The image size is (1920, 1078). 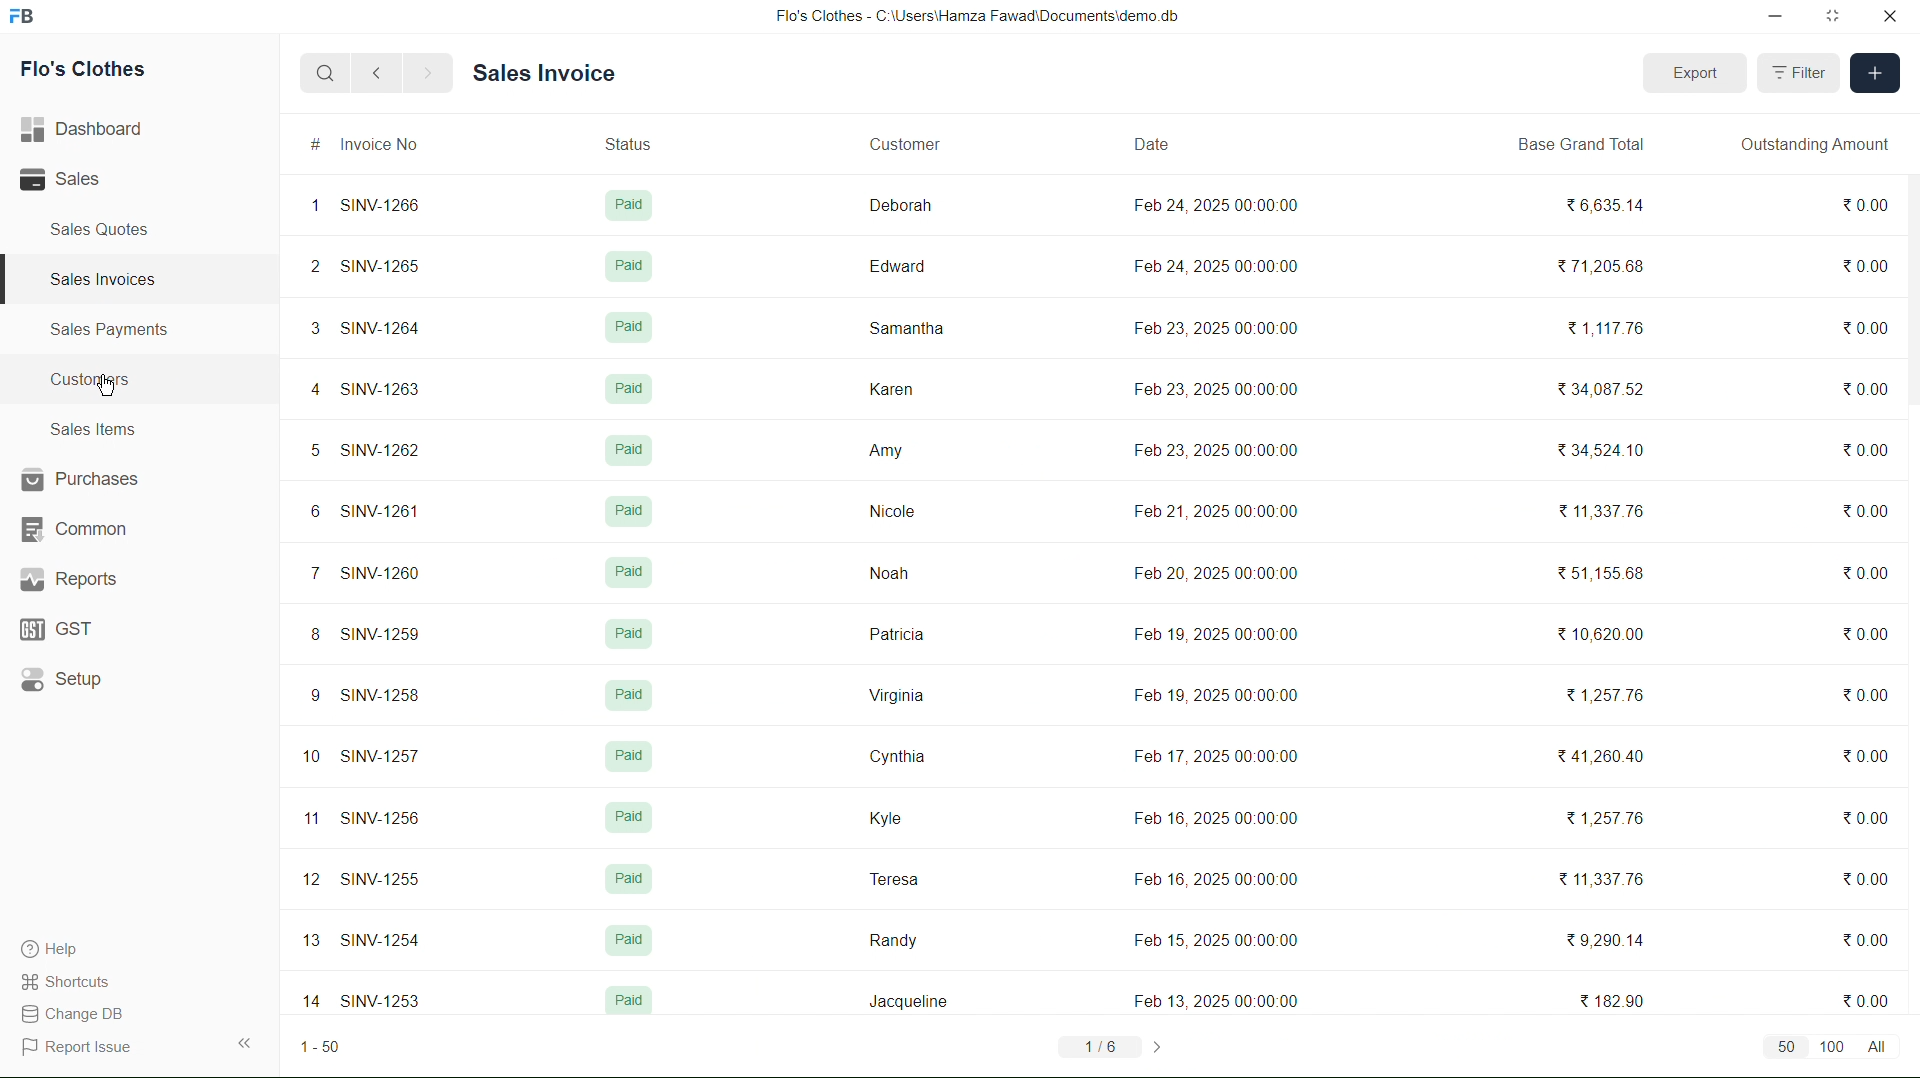 What do you see at coordinates (58, 631) in the screenshot?
I see `GST` at bounding box center [58, 631].